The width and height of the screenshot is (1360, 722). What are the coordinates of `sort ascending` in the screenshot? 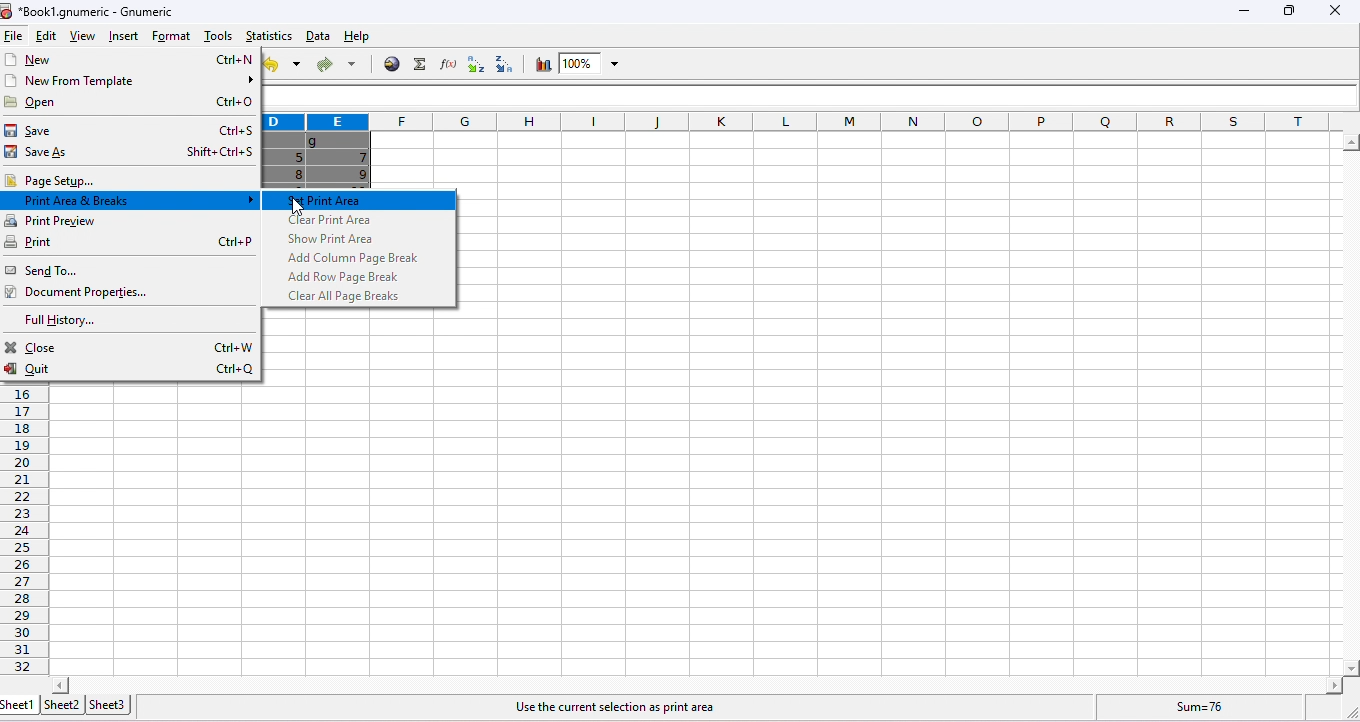 It's located at (472, 65).